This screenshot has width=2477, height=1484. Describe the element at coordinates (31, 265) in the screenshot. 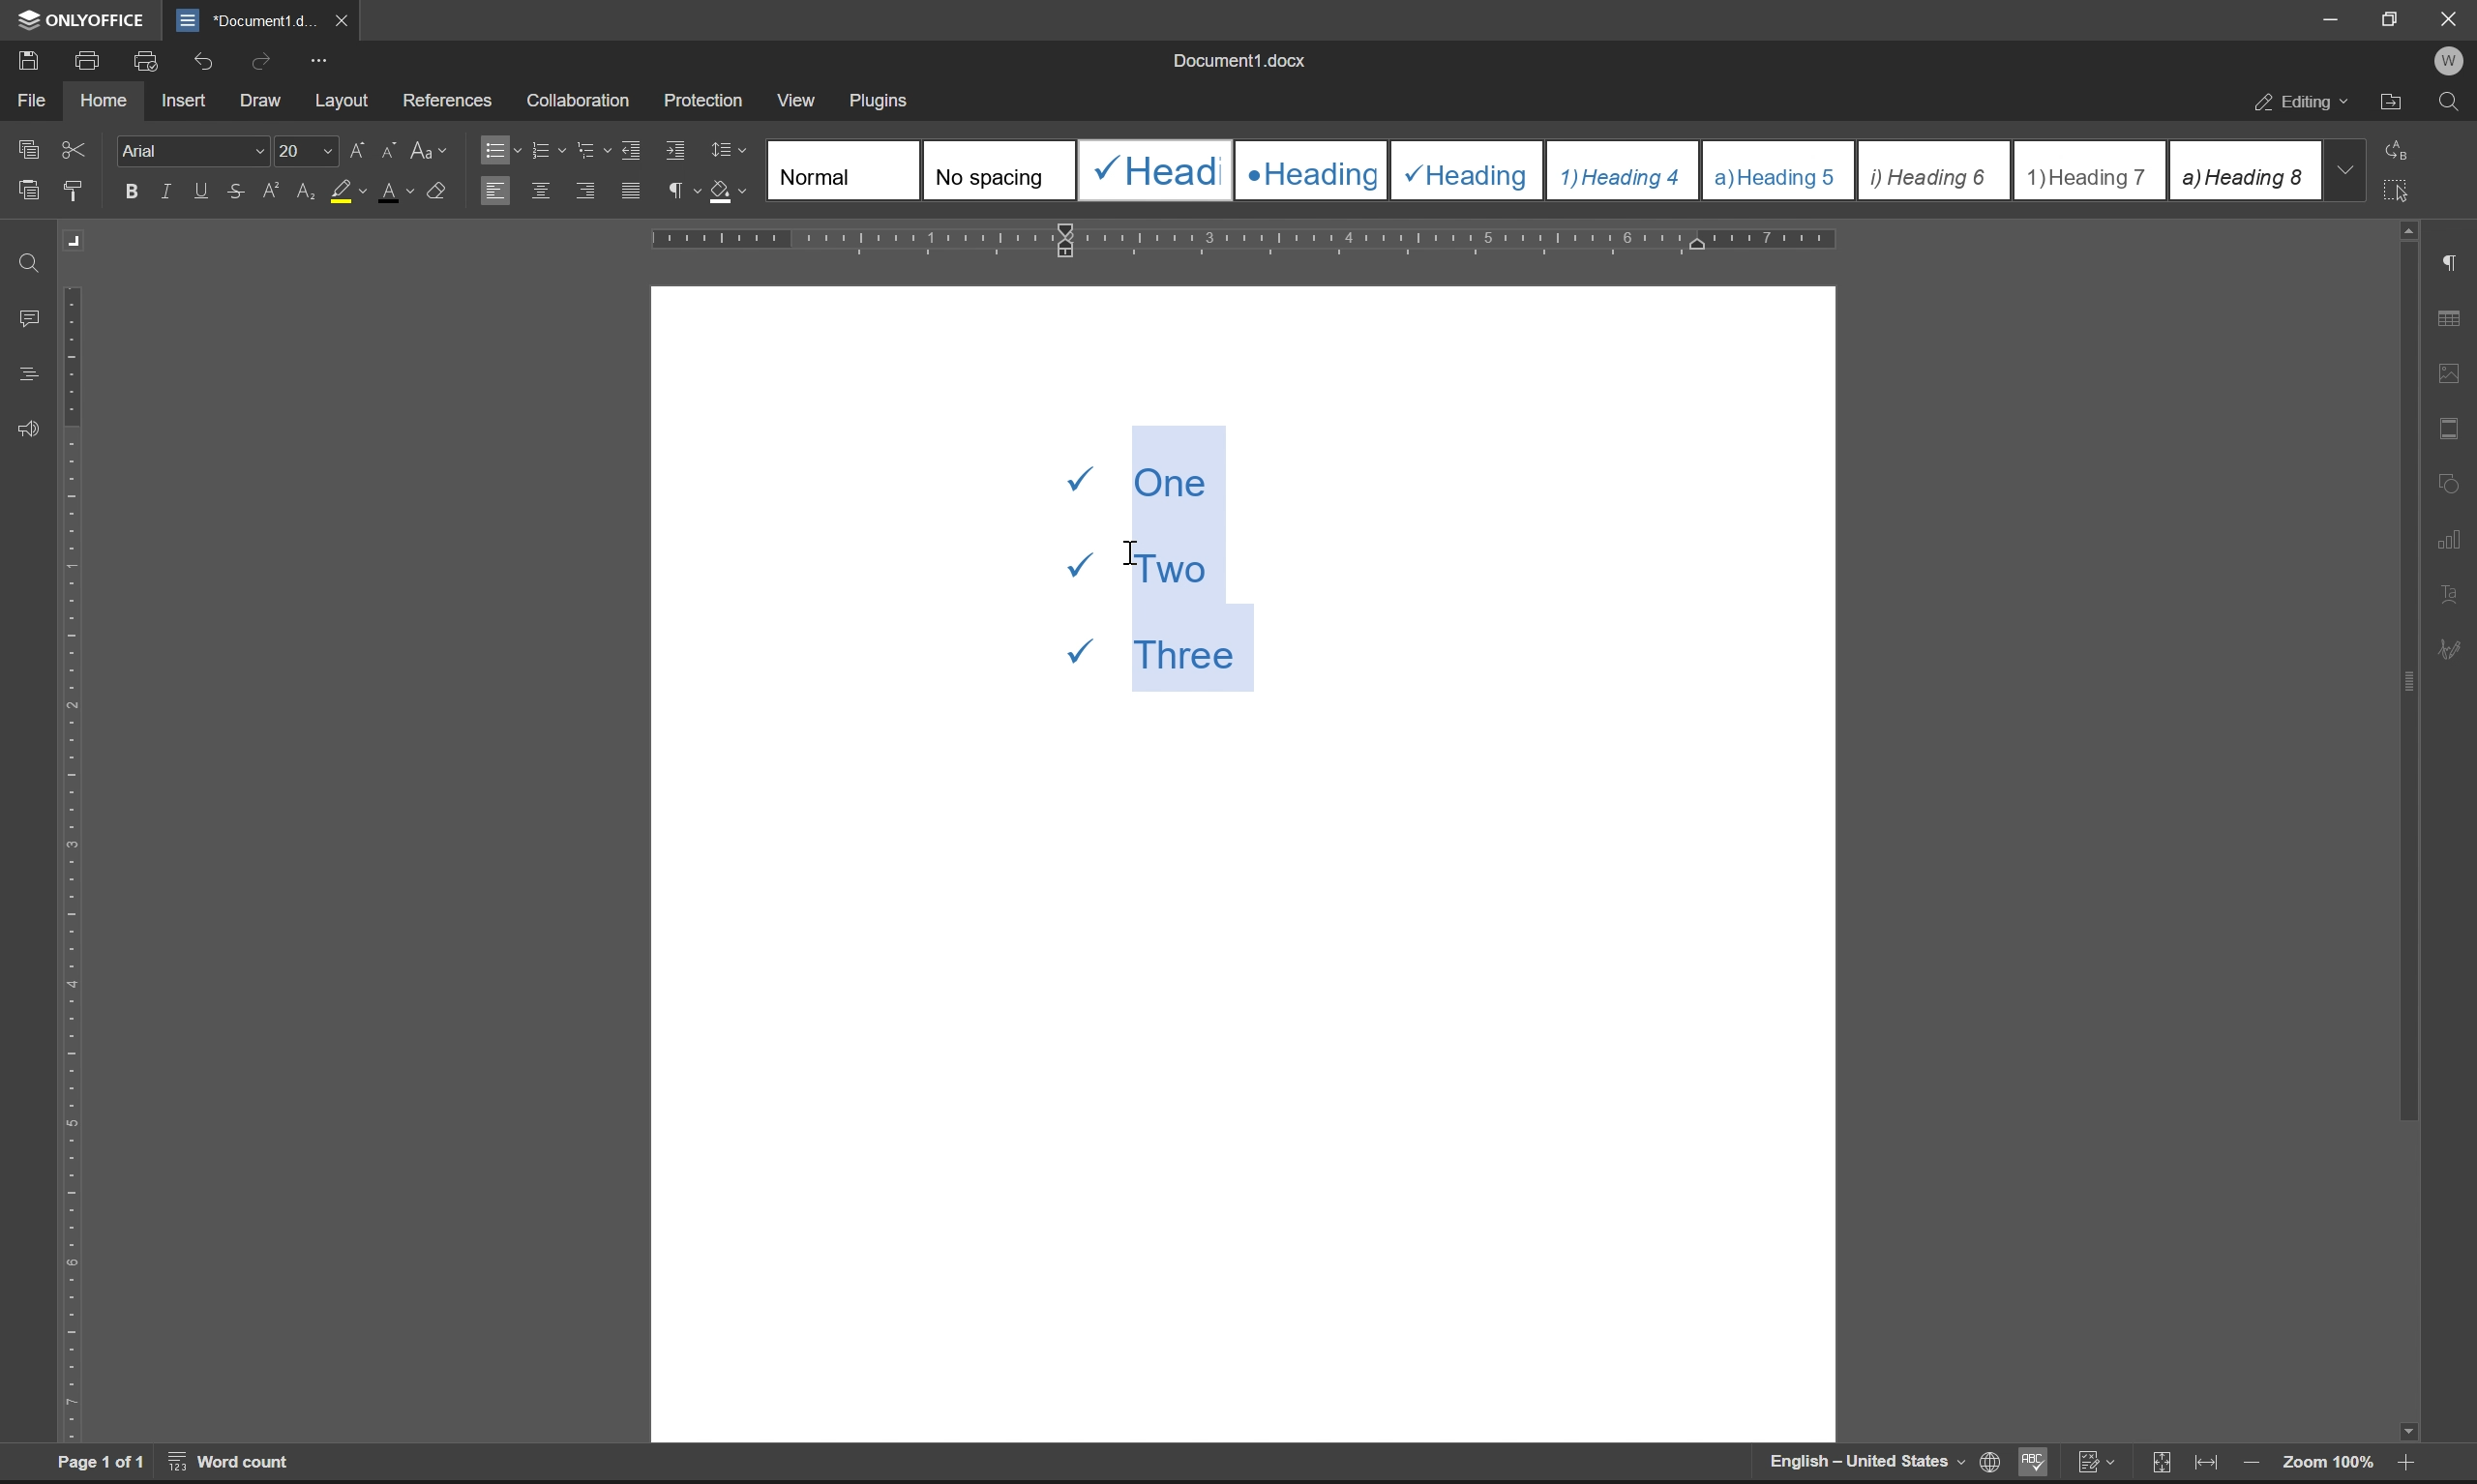

I see `find` at that location.